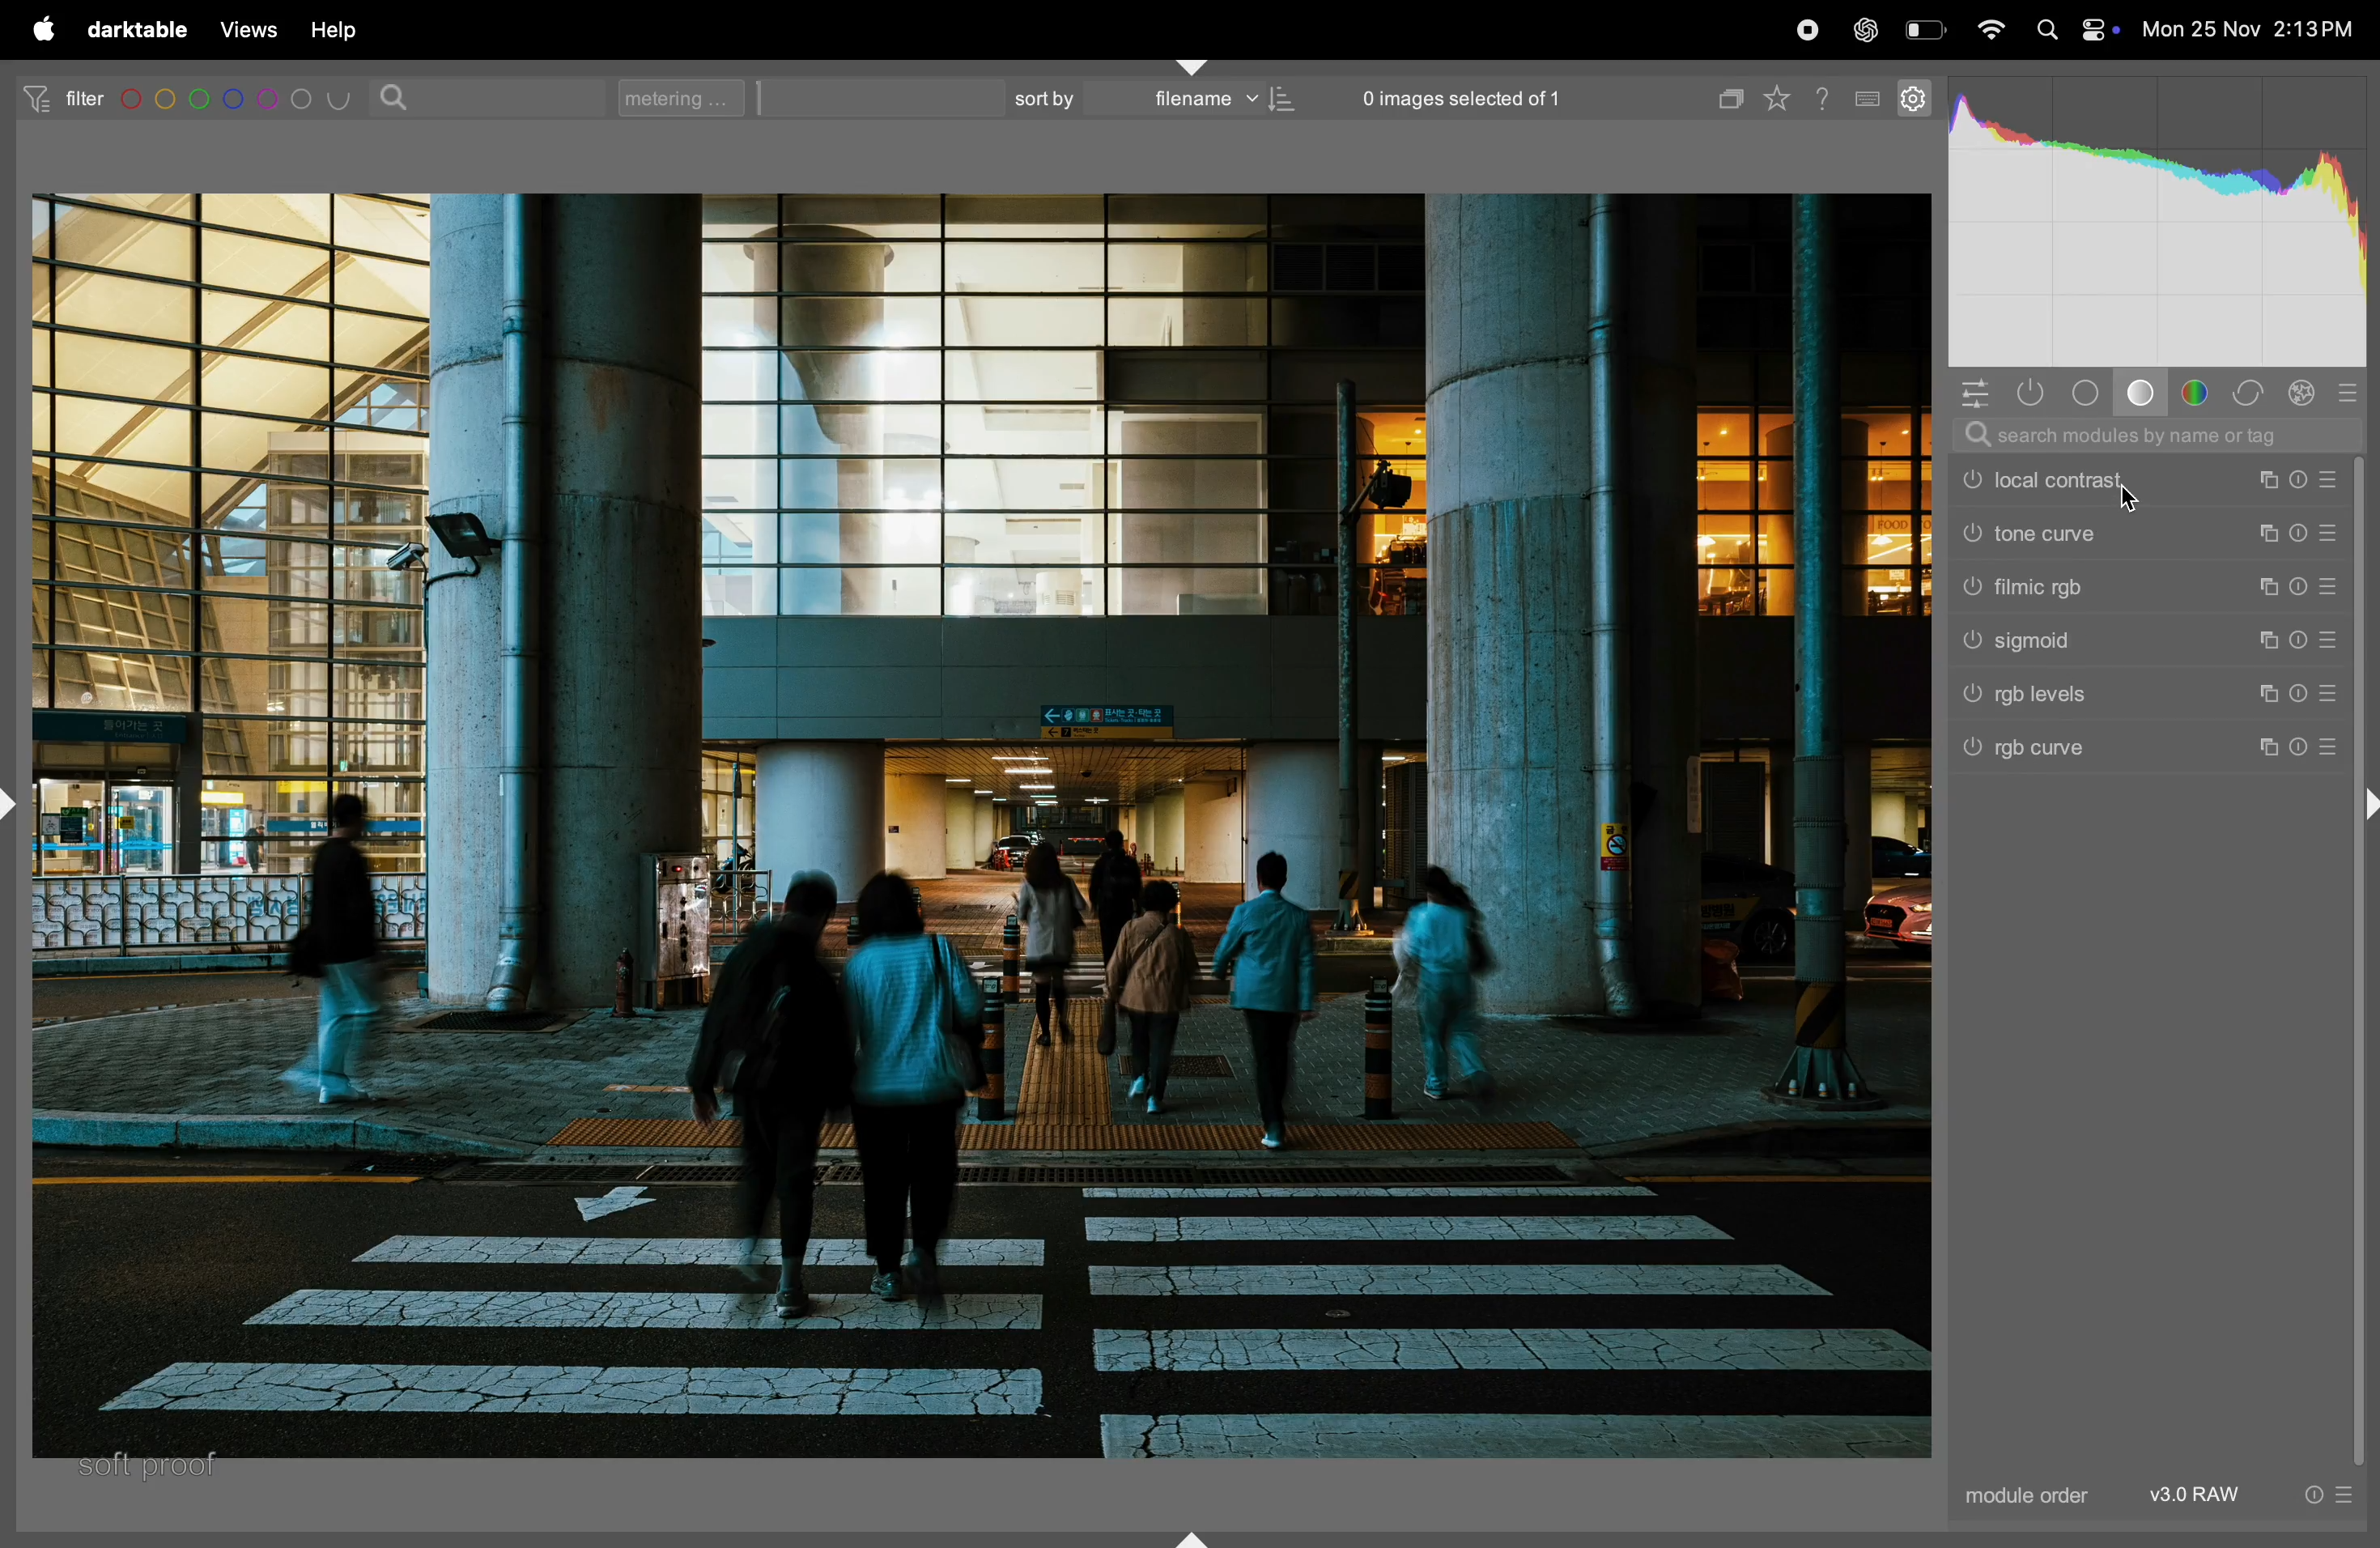 This screenshot has width=2380, height=1548. Describe the element at coordinates (38, 29) in the screenshot. I see `apple menu` at that location.